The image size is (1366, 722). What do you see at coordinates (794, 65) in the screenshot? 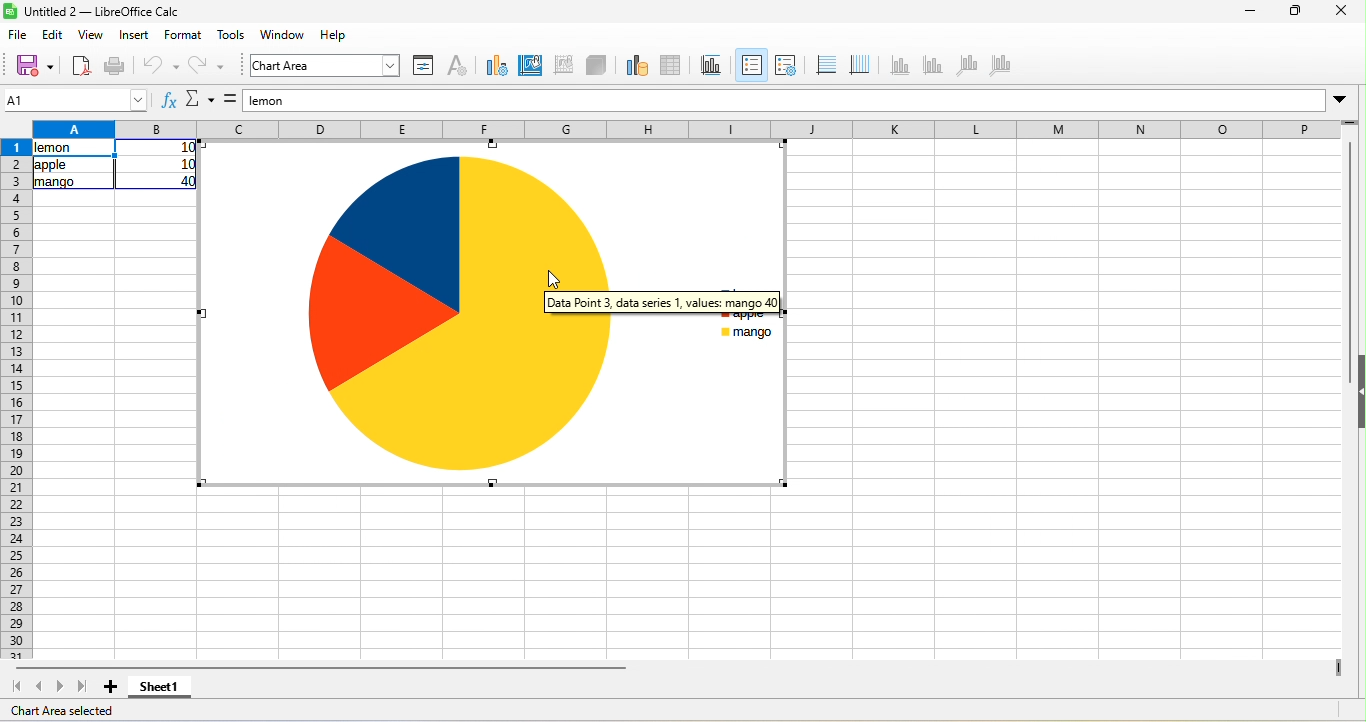
I see `legend` at bounding box center [794, 65].